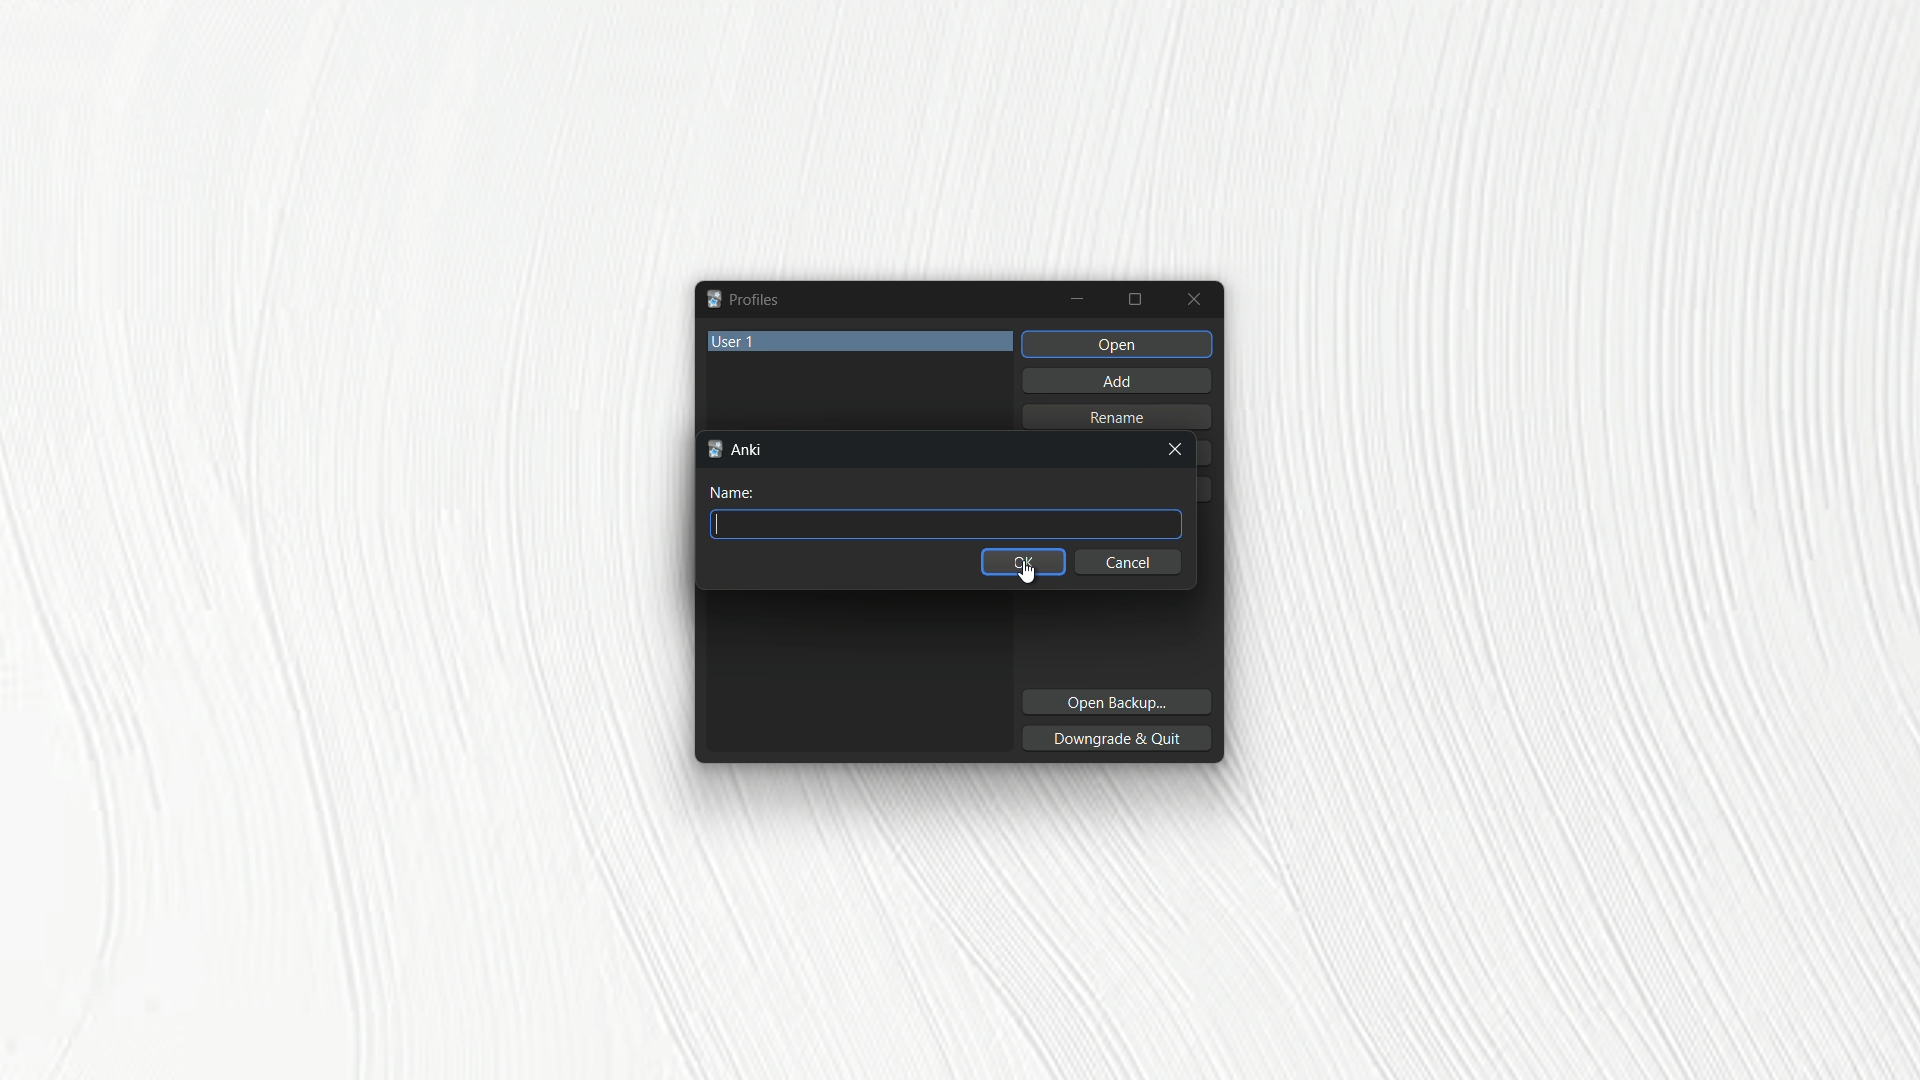 The width and height of the screenshot is (1920, 1080). I want to click on name, so click(737, 494).